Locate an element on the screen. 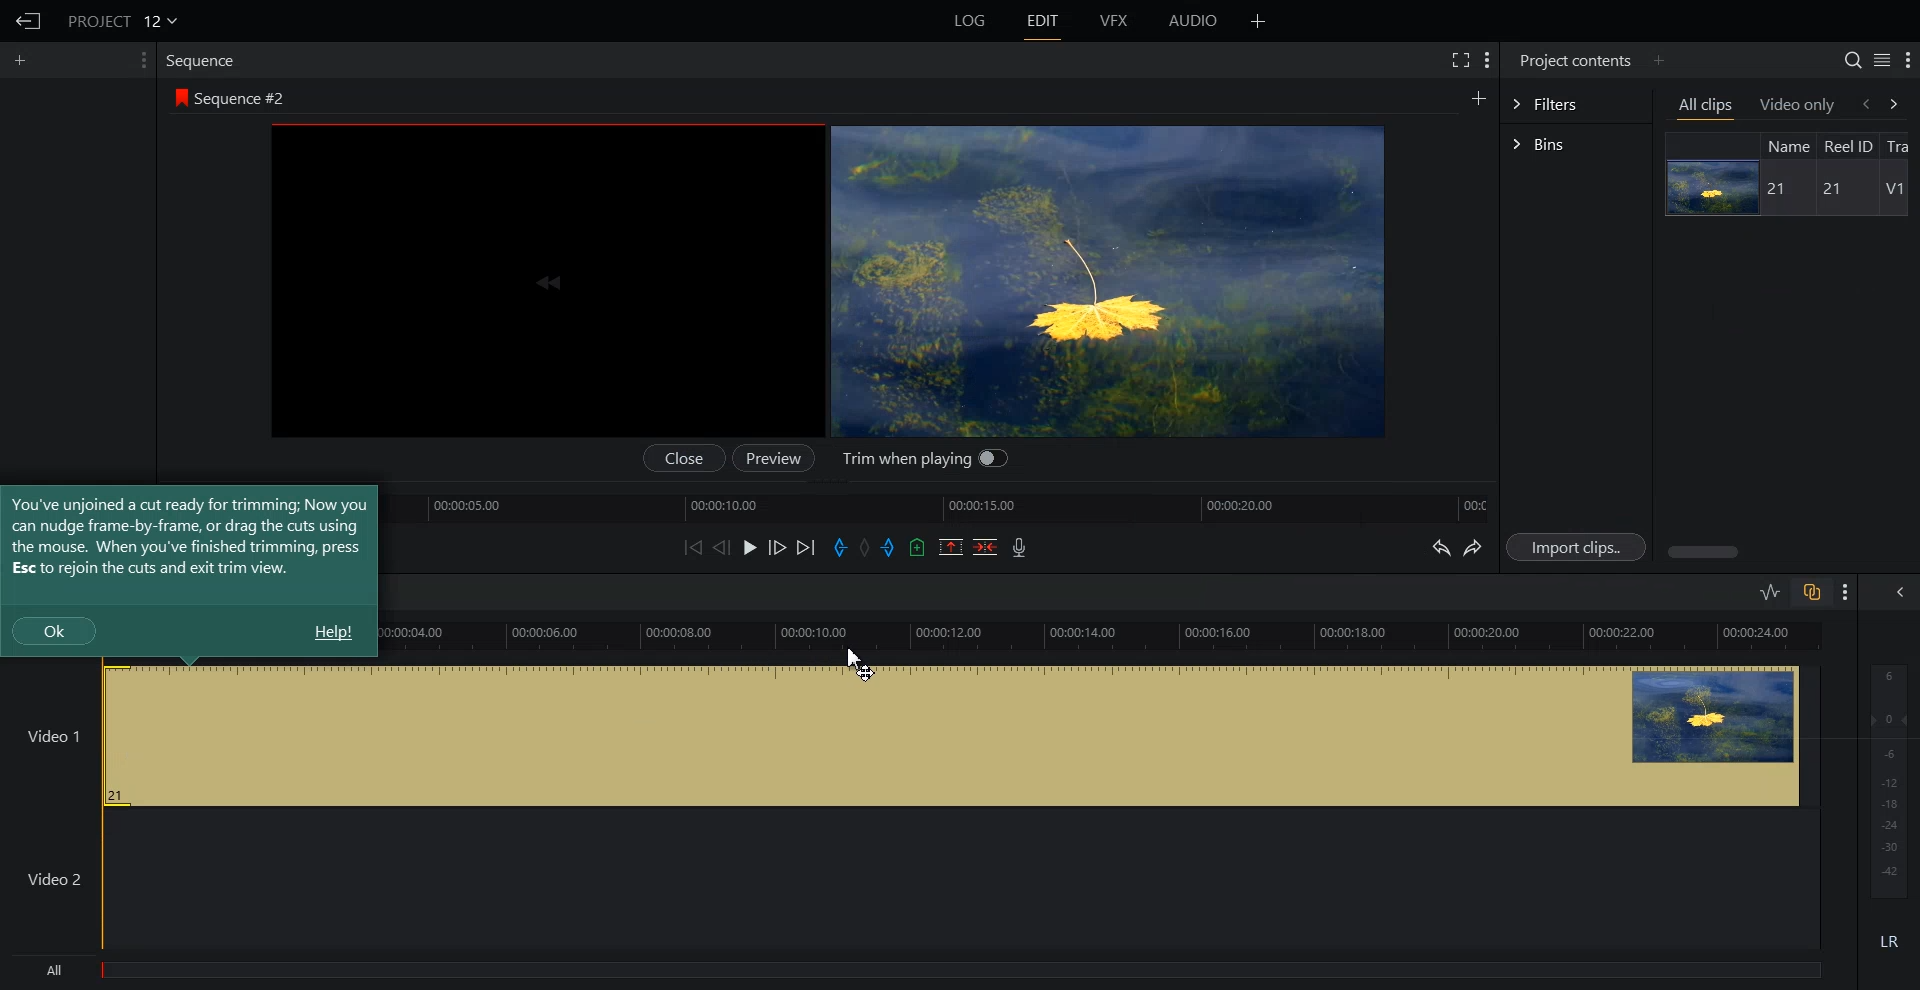 This screenshot has height=990, width=1920. name is located at coordinates (1787, 145).